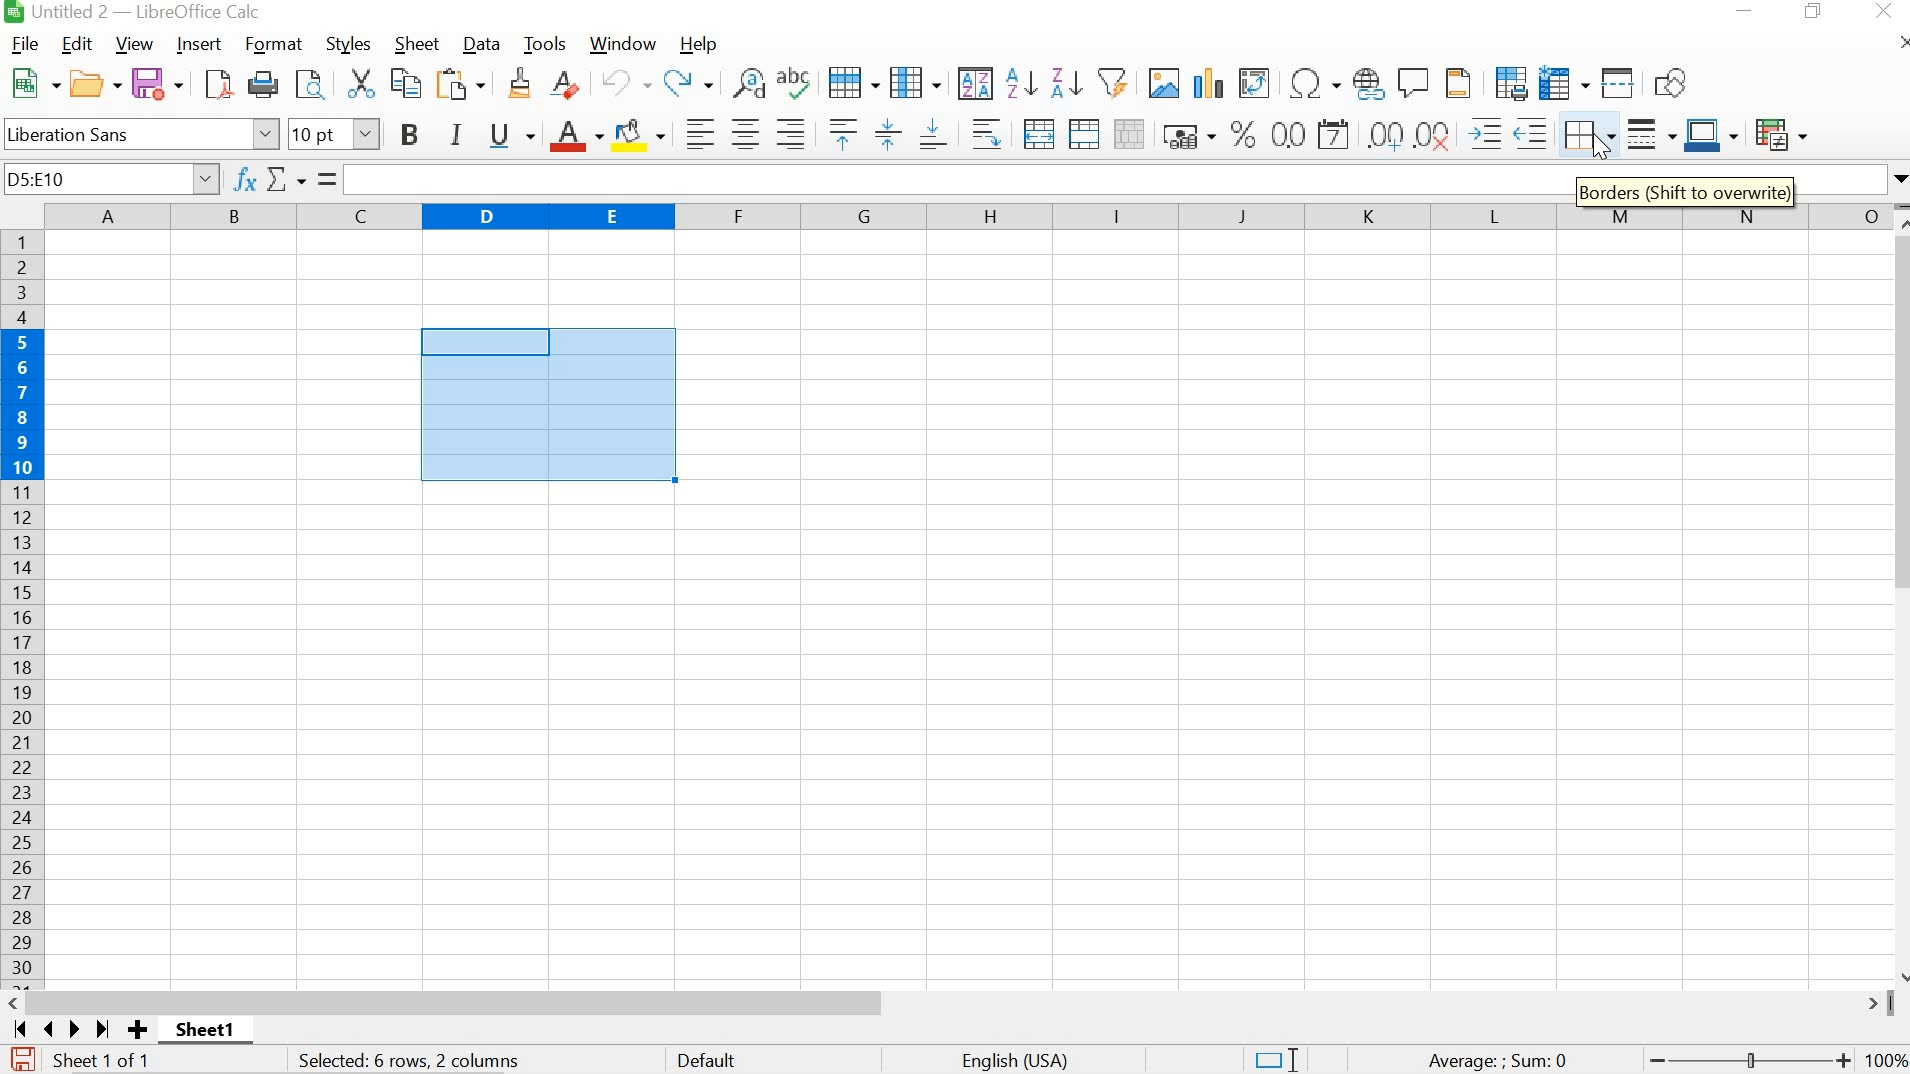  I want to click on scrollbar, so click(956, 1003).